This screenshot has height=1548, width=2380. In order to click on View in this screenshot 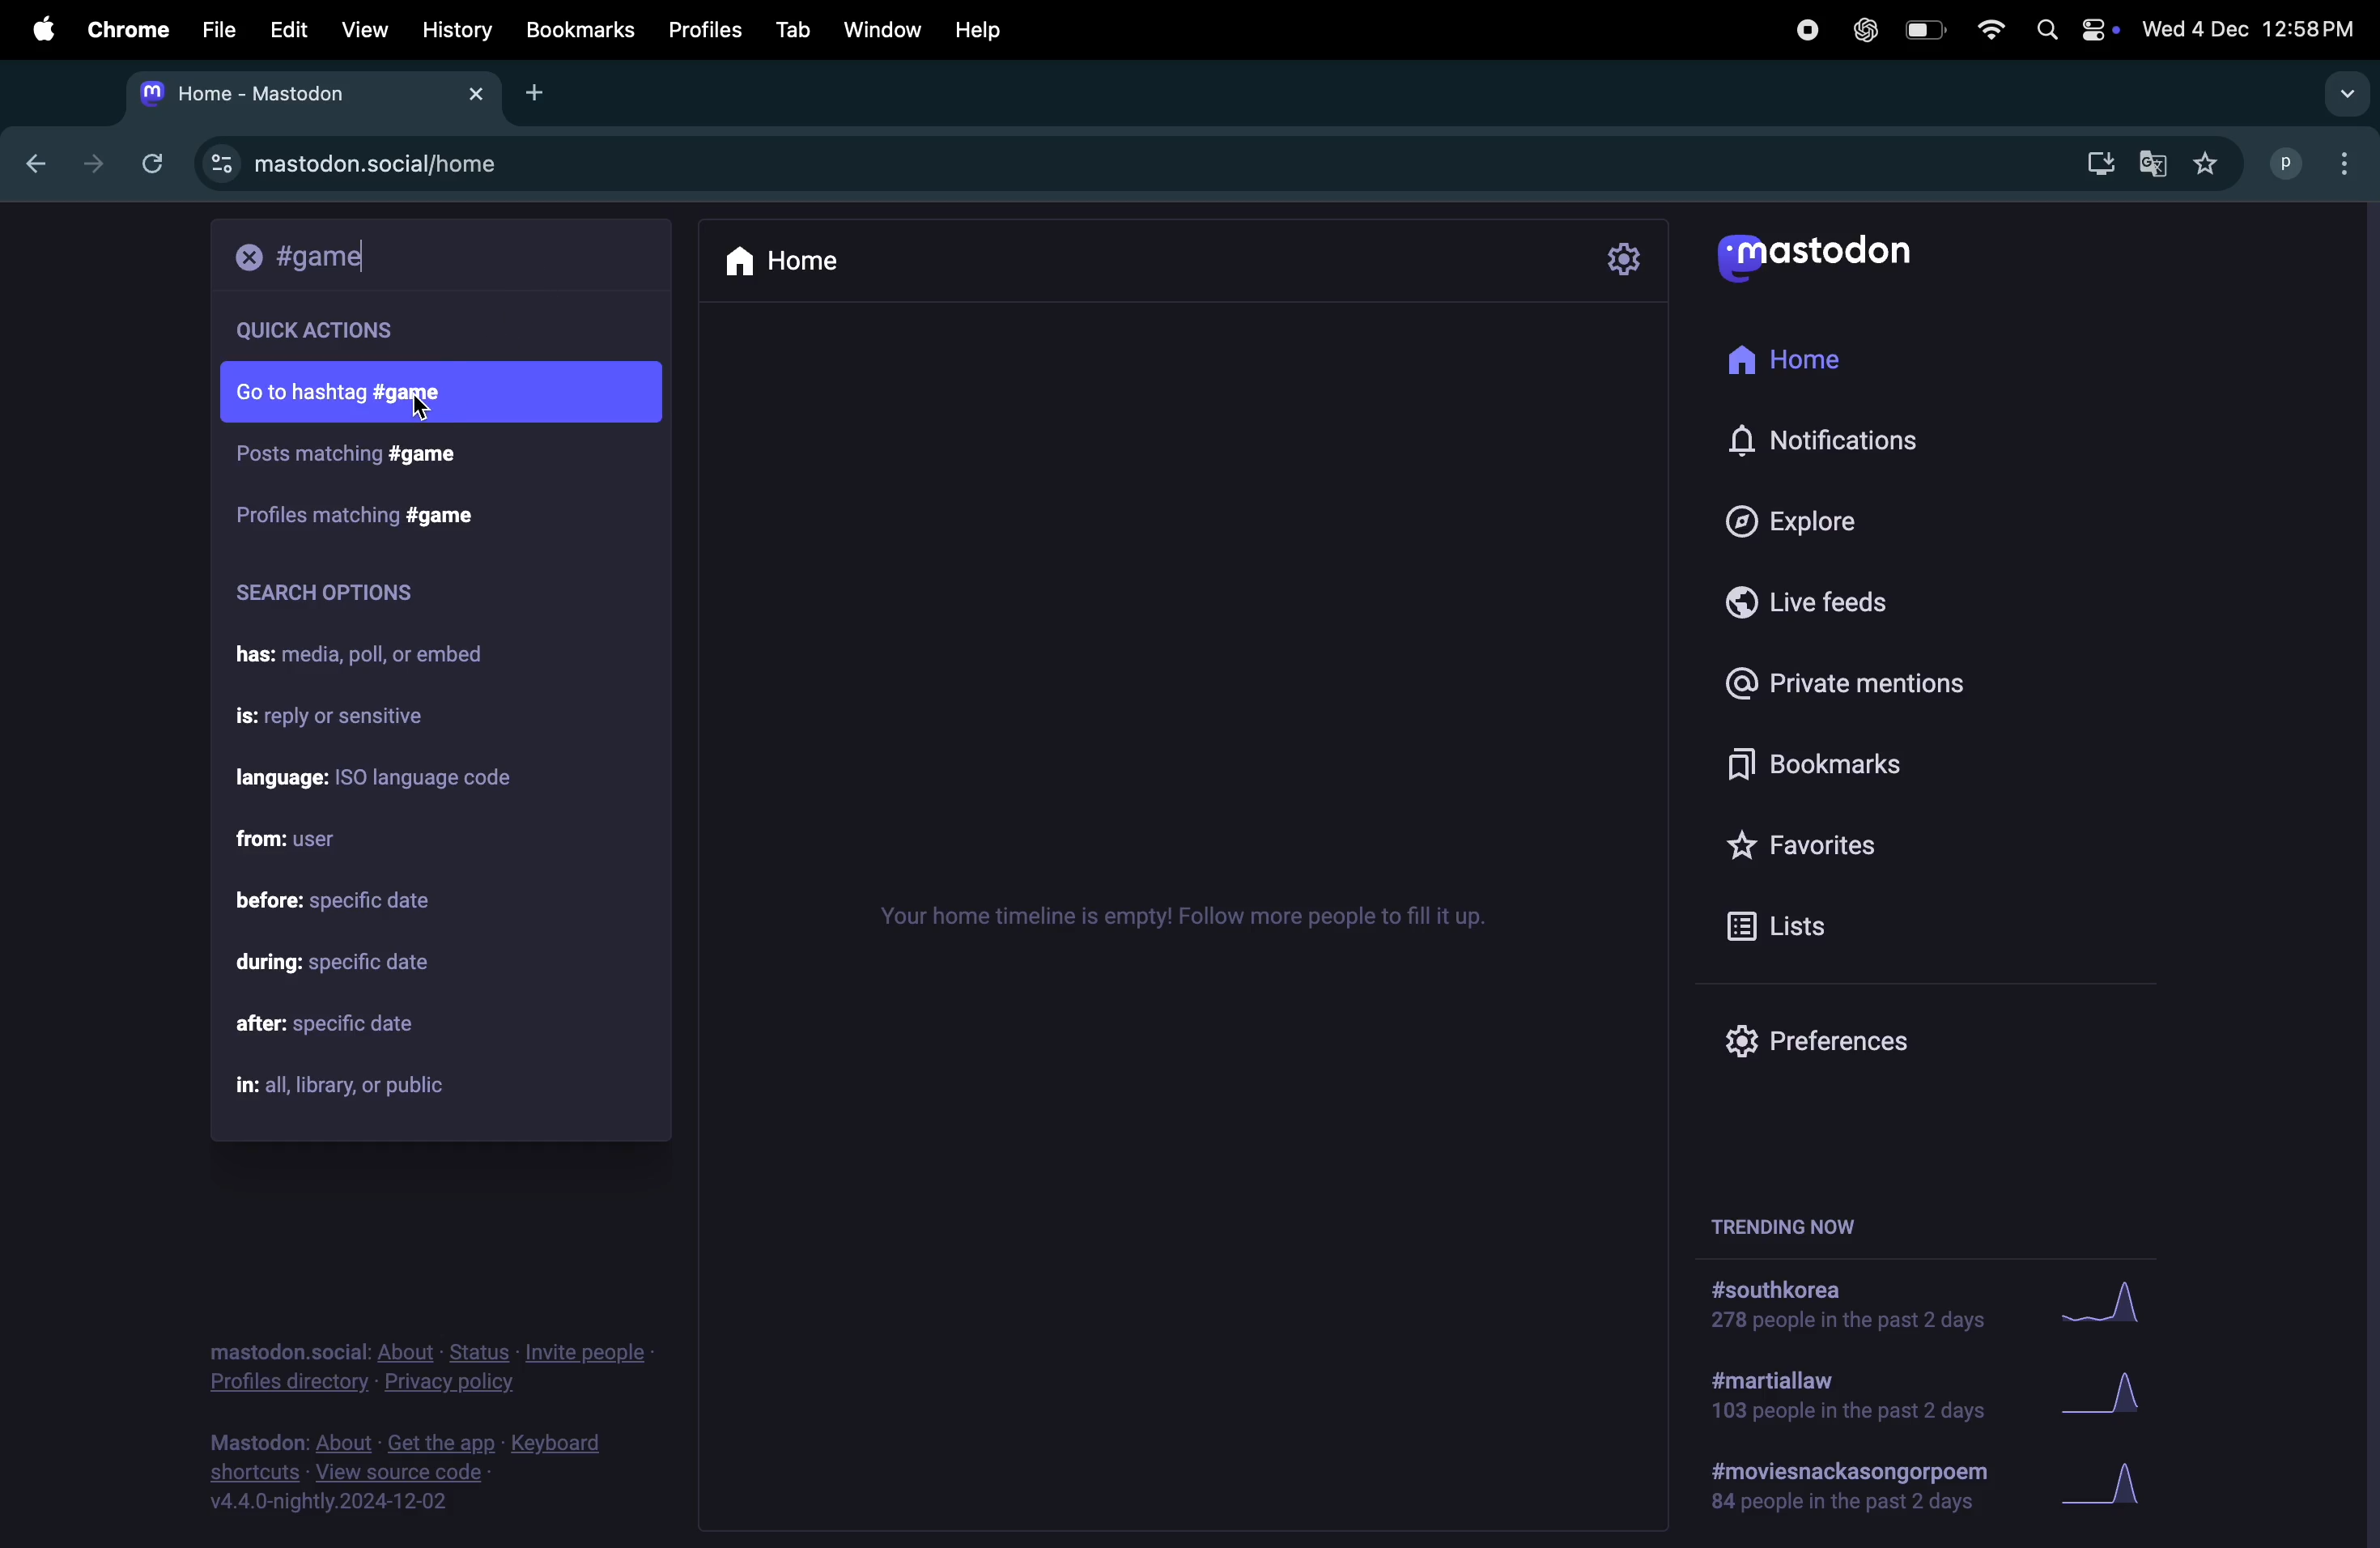, I will do `click(365, 27)`.